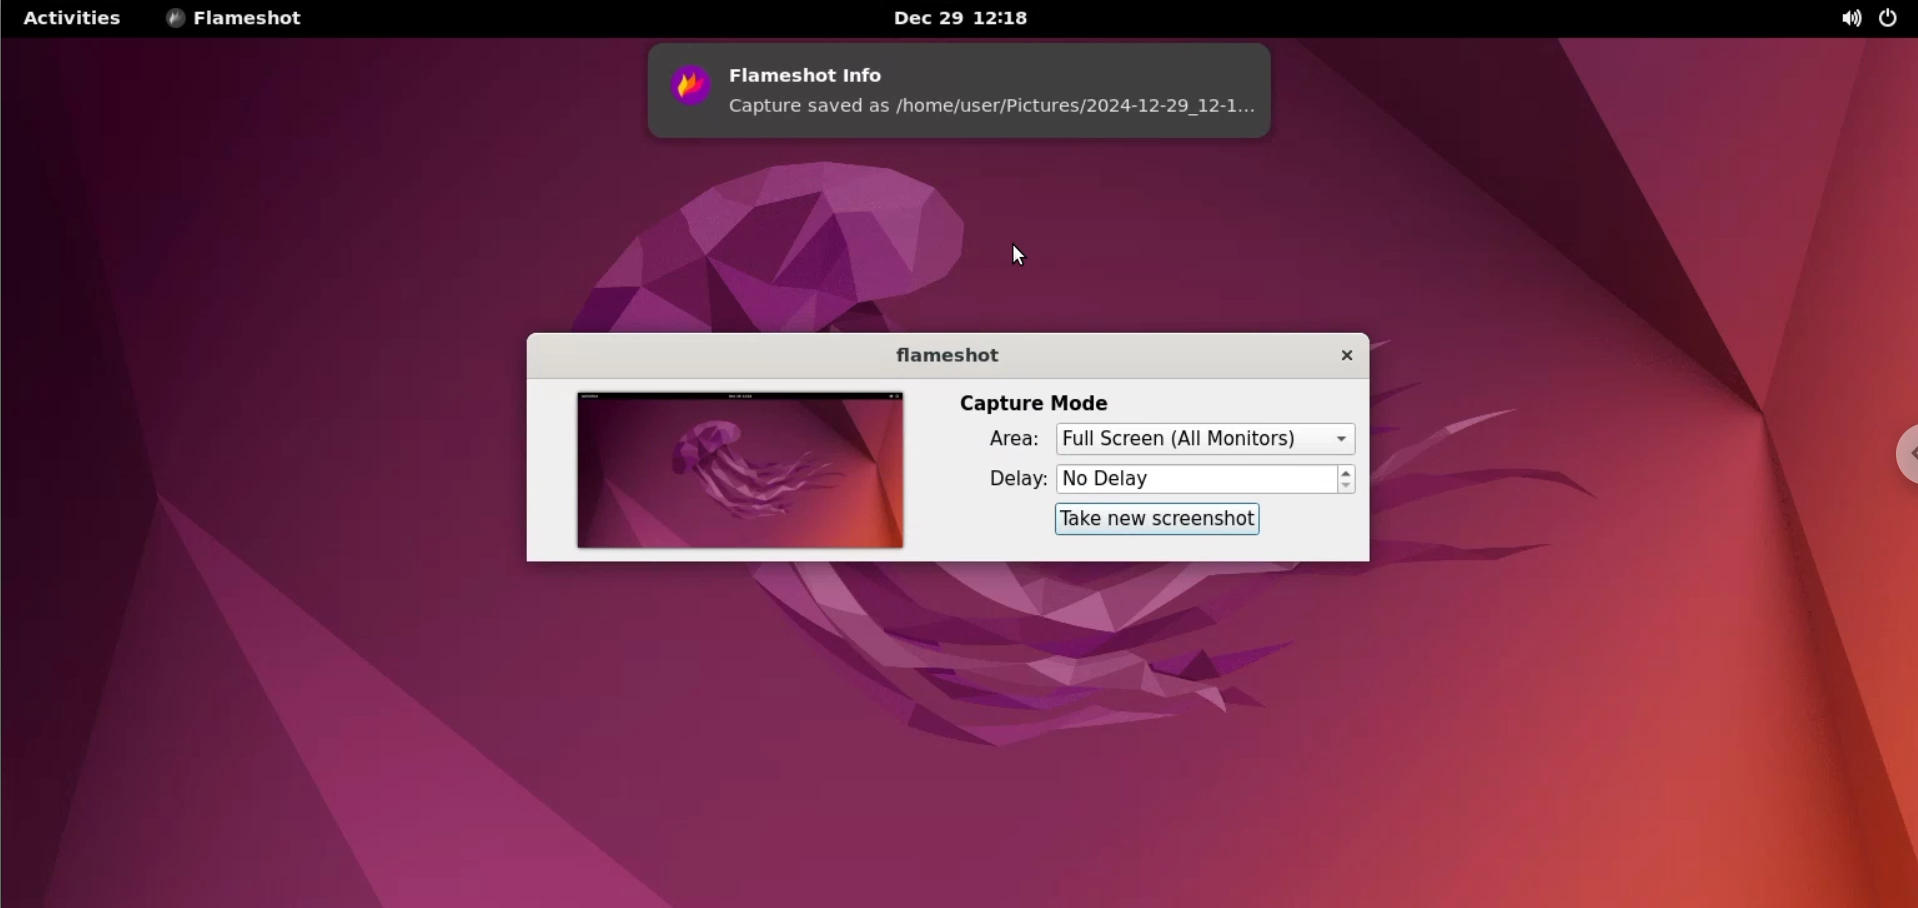  Describe the element at coordinates (964, 19) in the screenshot. I see `Date and time Dec 29 12:18` at that location.